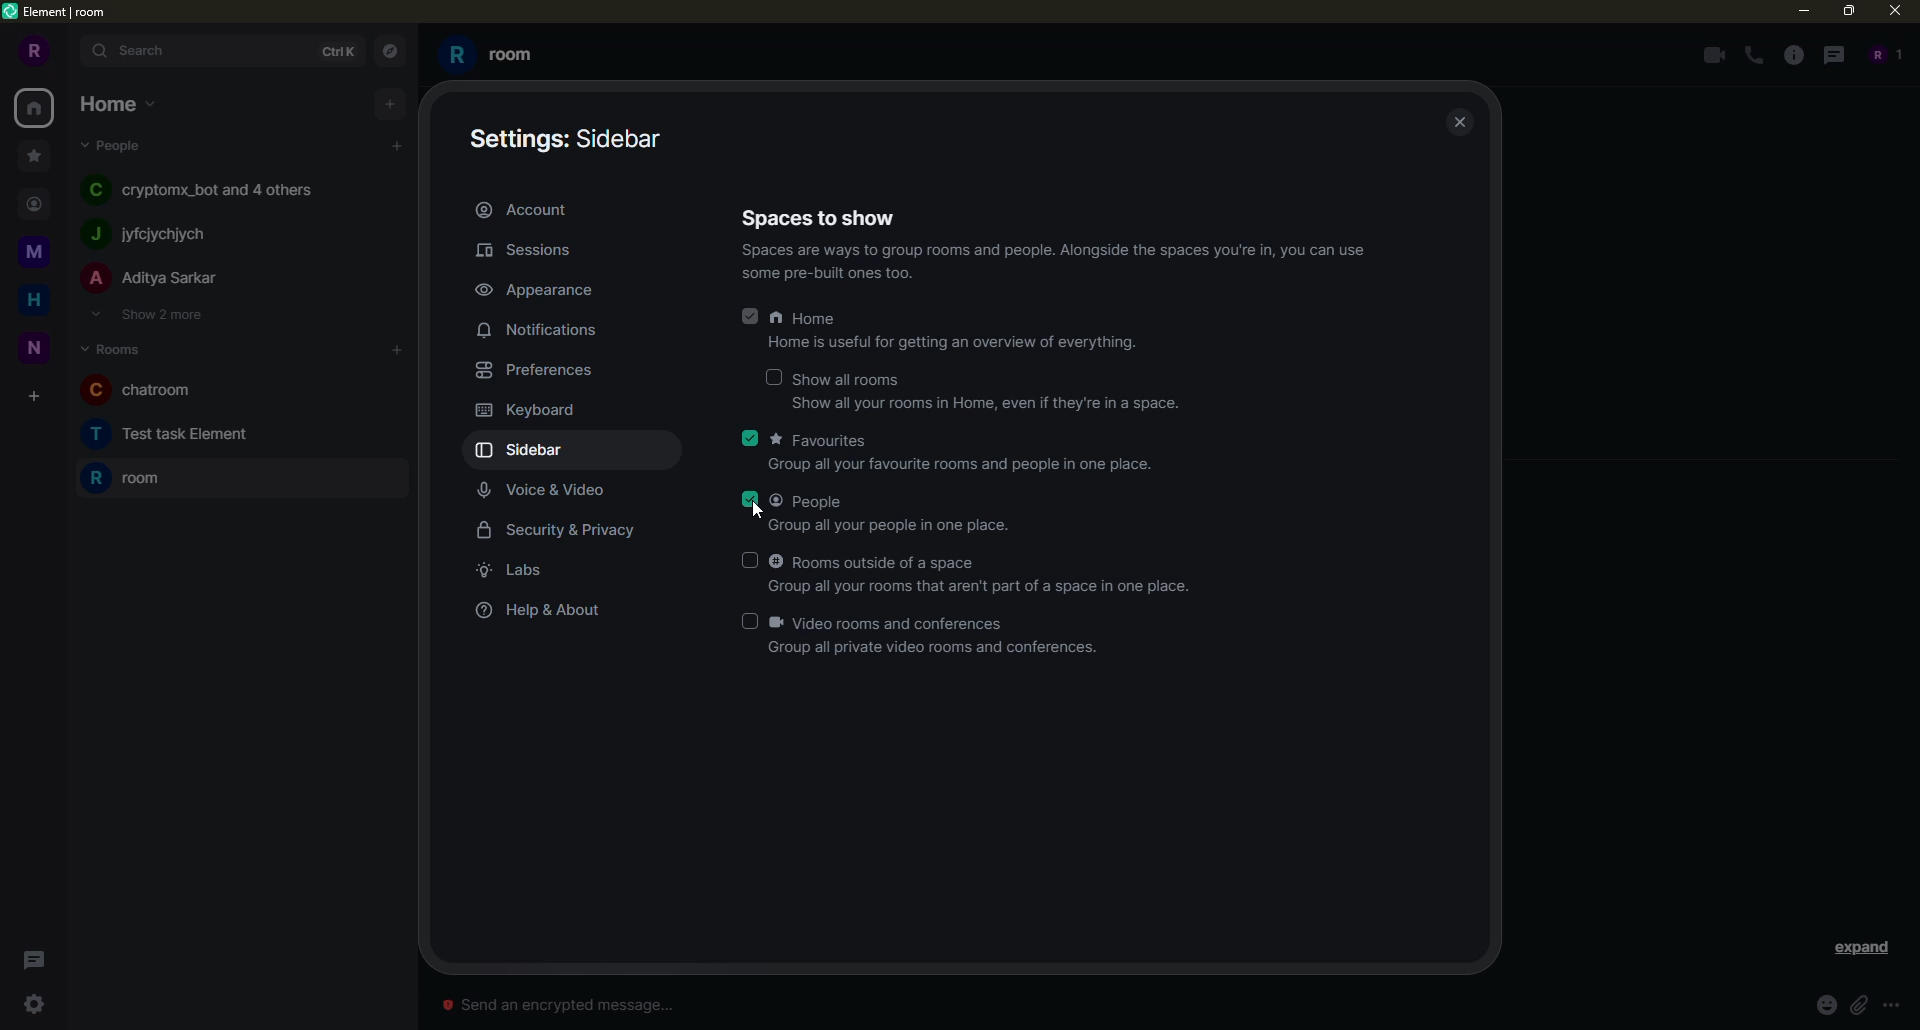  I want to click on more, so click(1891, 1006).